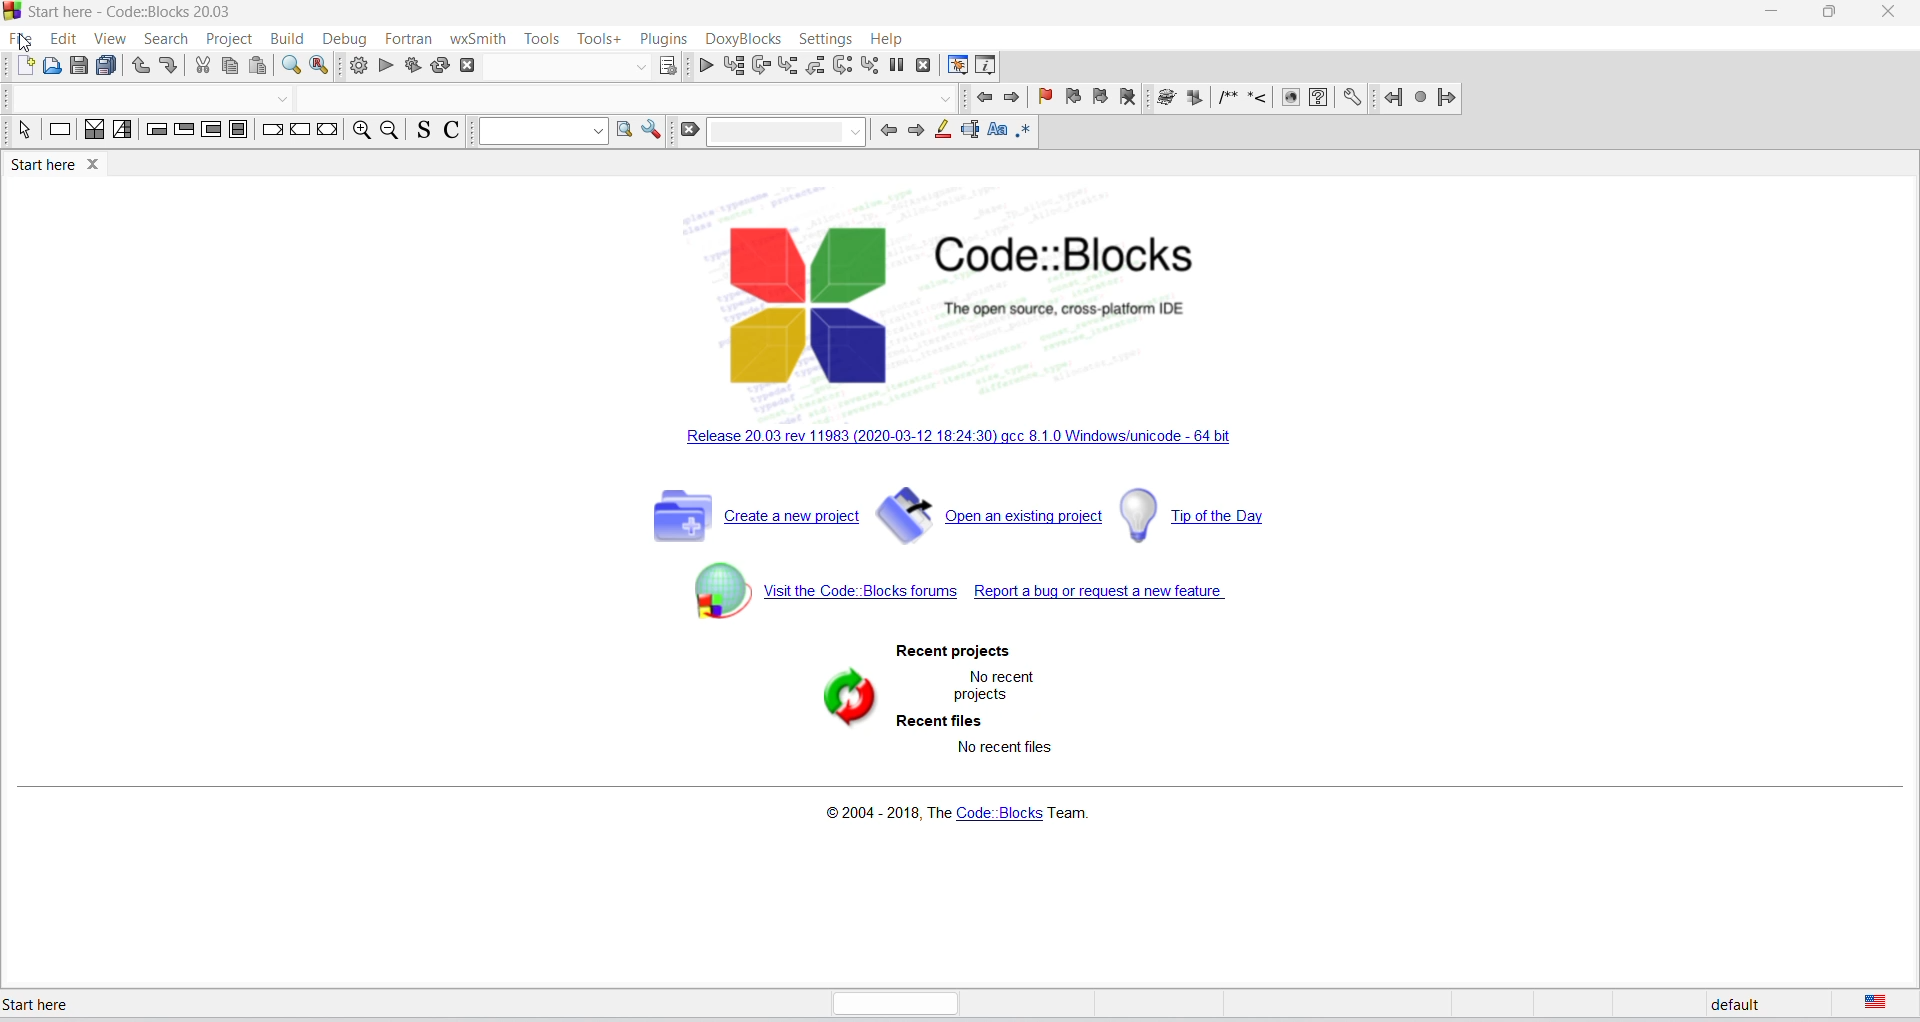  What do you see at coordinates (1197, 98) in the screenshot?
I see `icon` at bounding box center [1197, 98].